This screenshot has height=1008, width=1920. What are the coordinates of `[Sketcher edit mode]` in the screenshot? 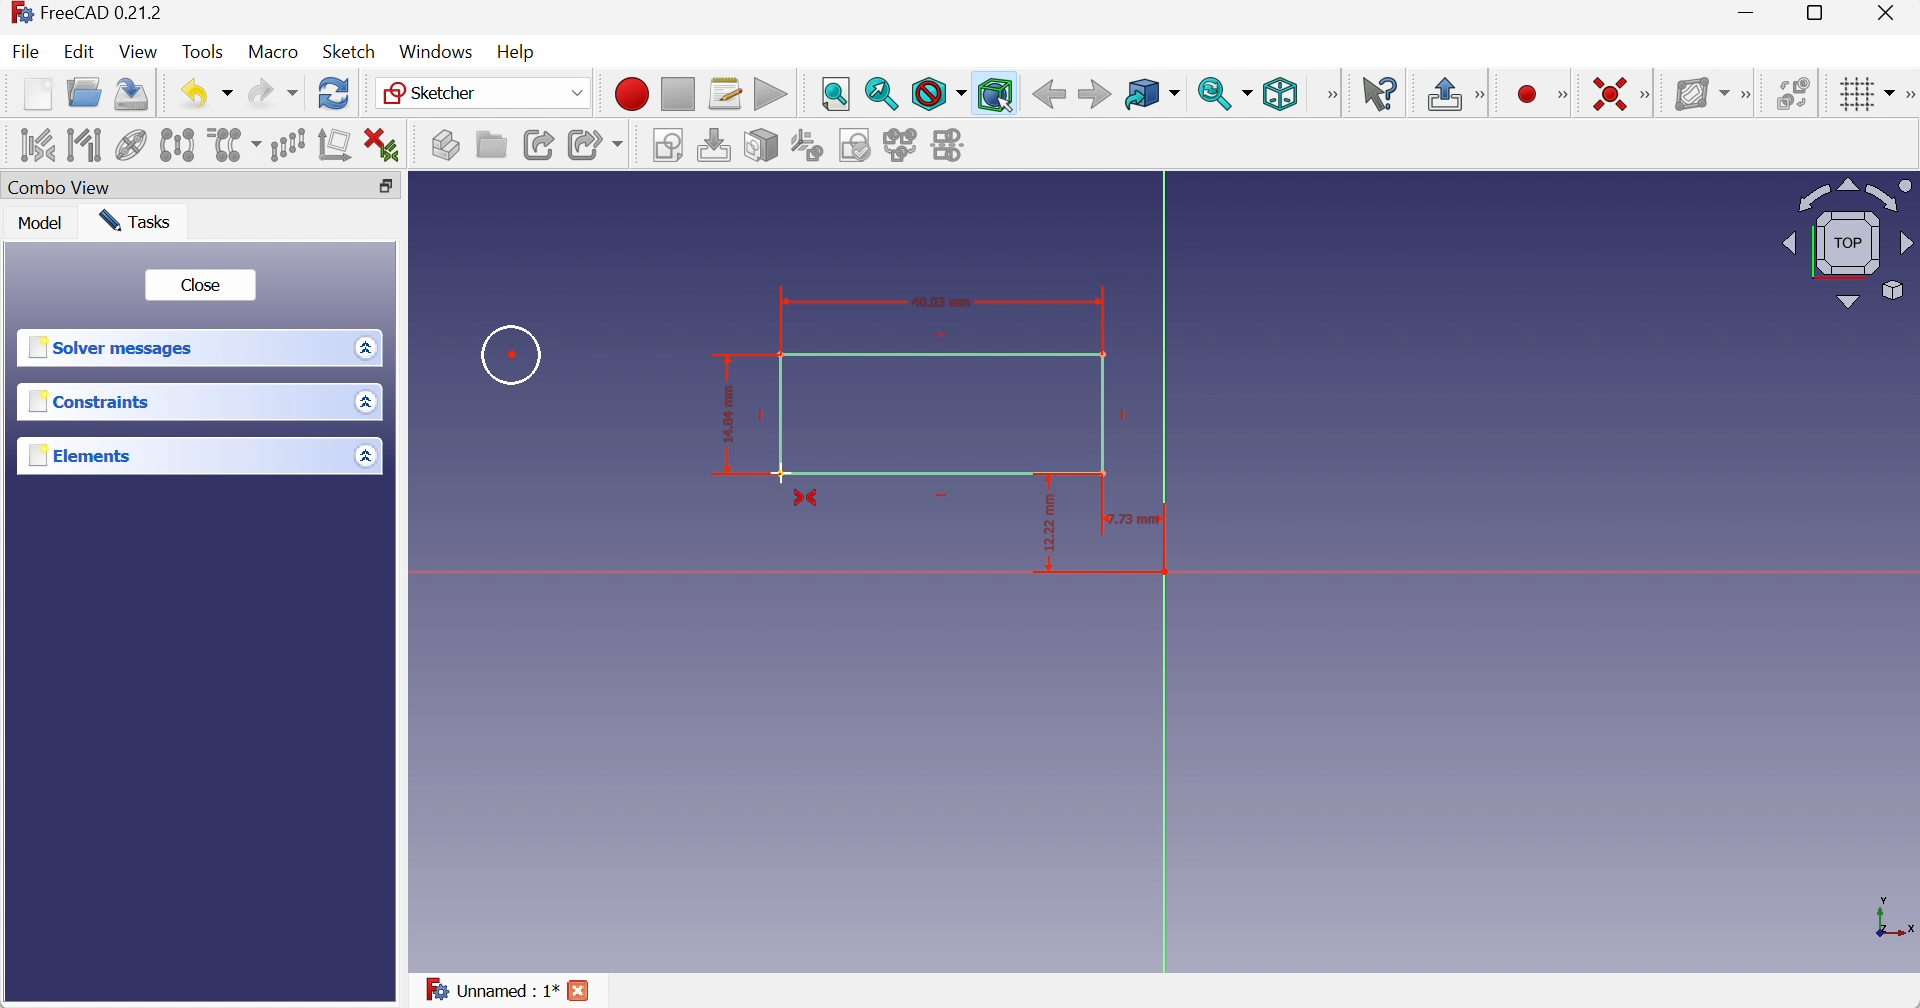 It's located at (1483, 96).